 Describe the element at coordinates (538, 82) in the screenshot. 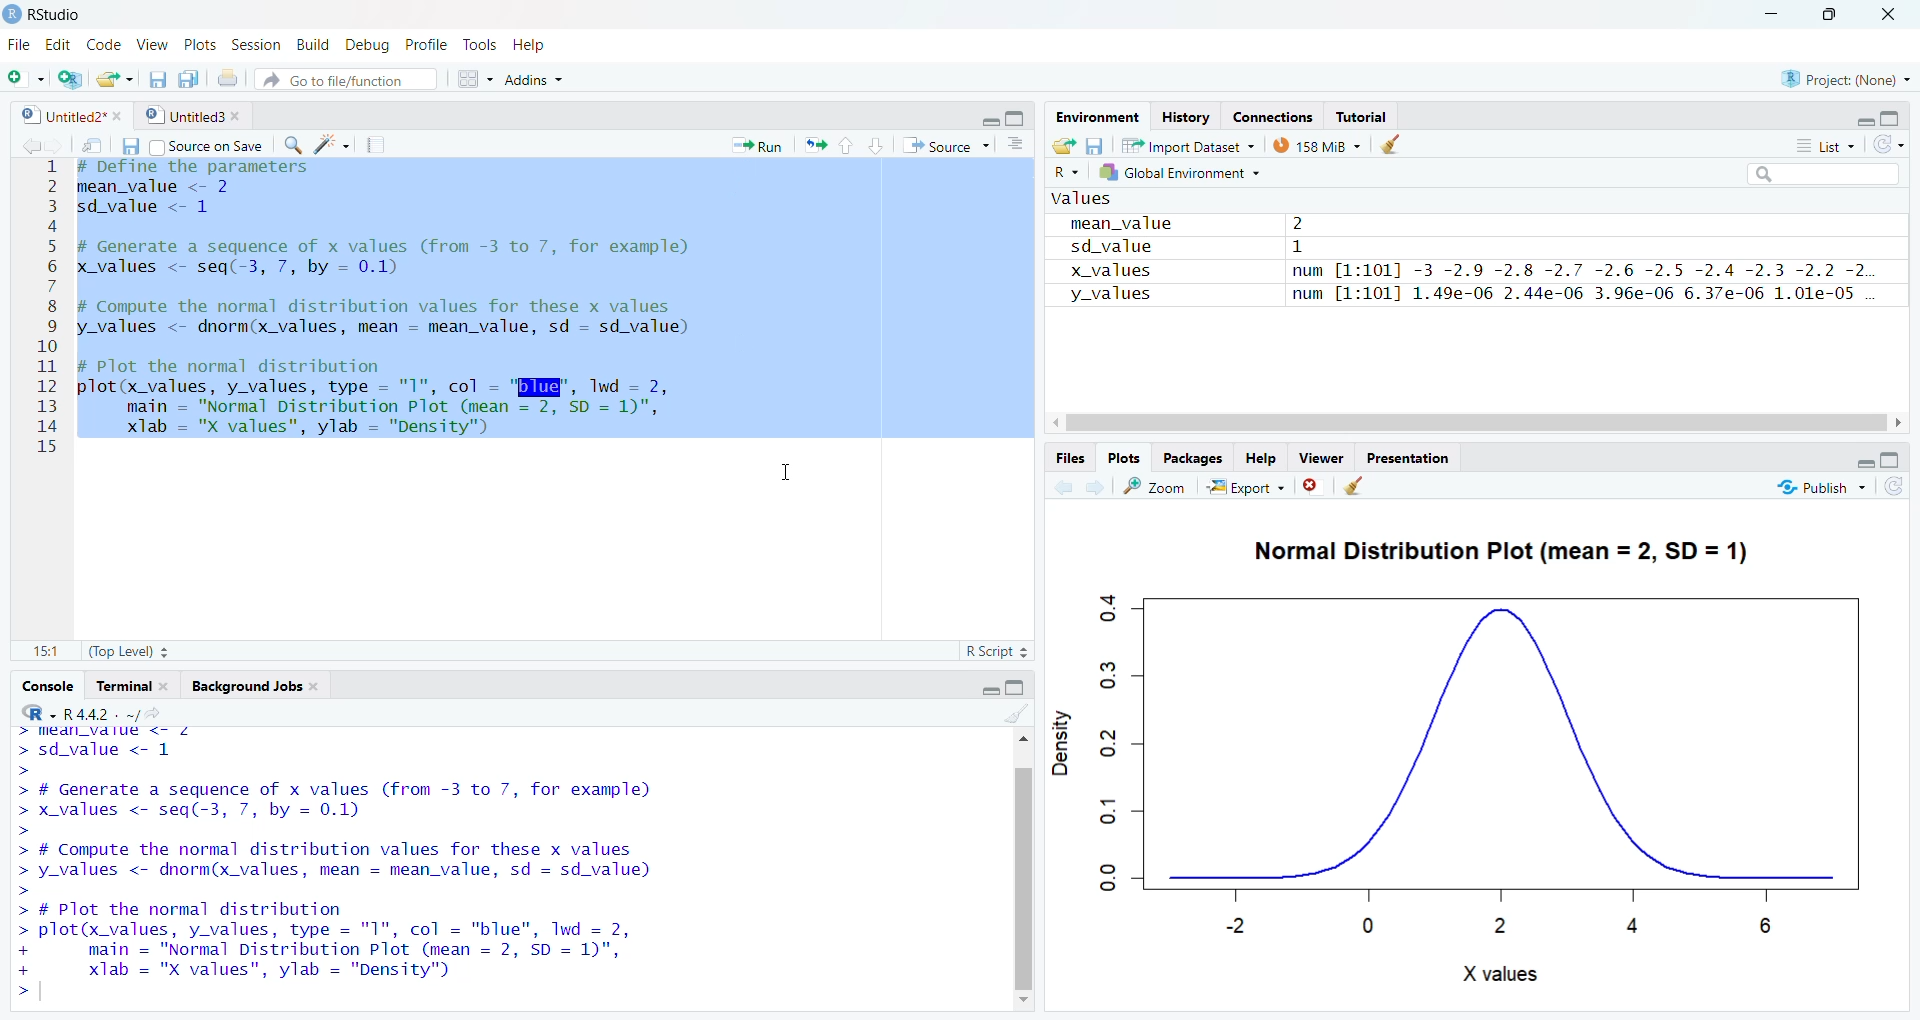

I see `~ Addins ~` at that location.